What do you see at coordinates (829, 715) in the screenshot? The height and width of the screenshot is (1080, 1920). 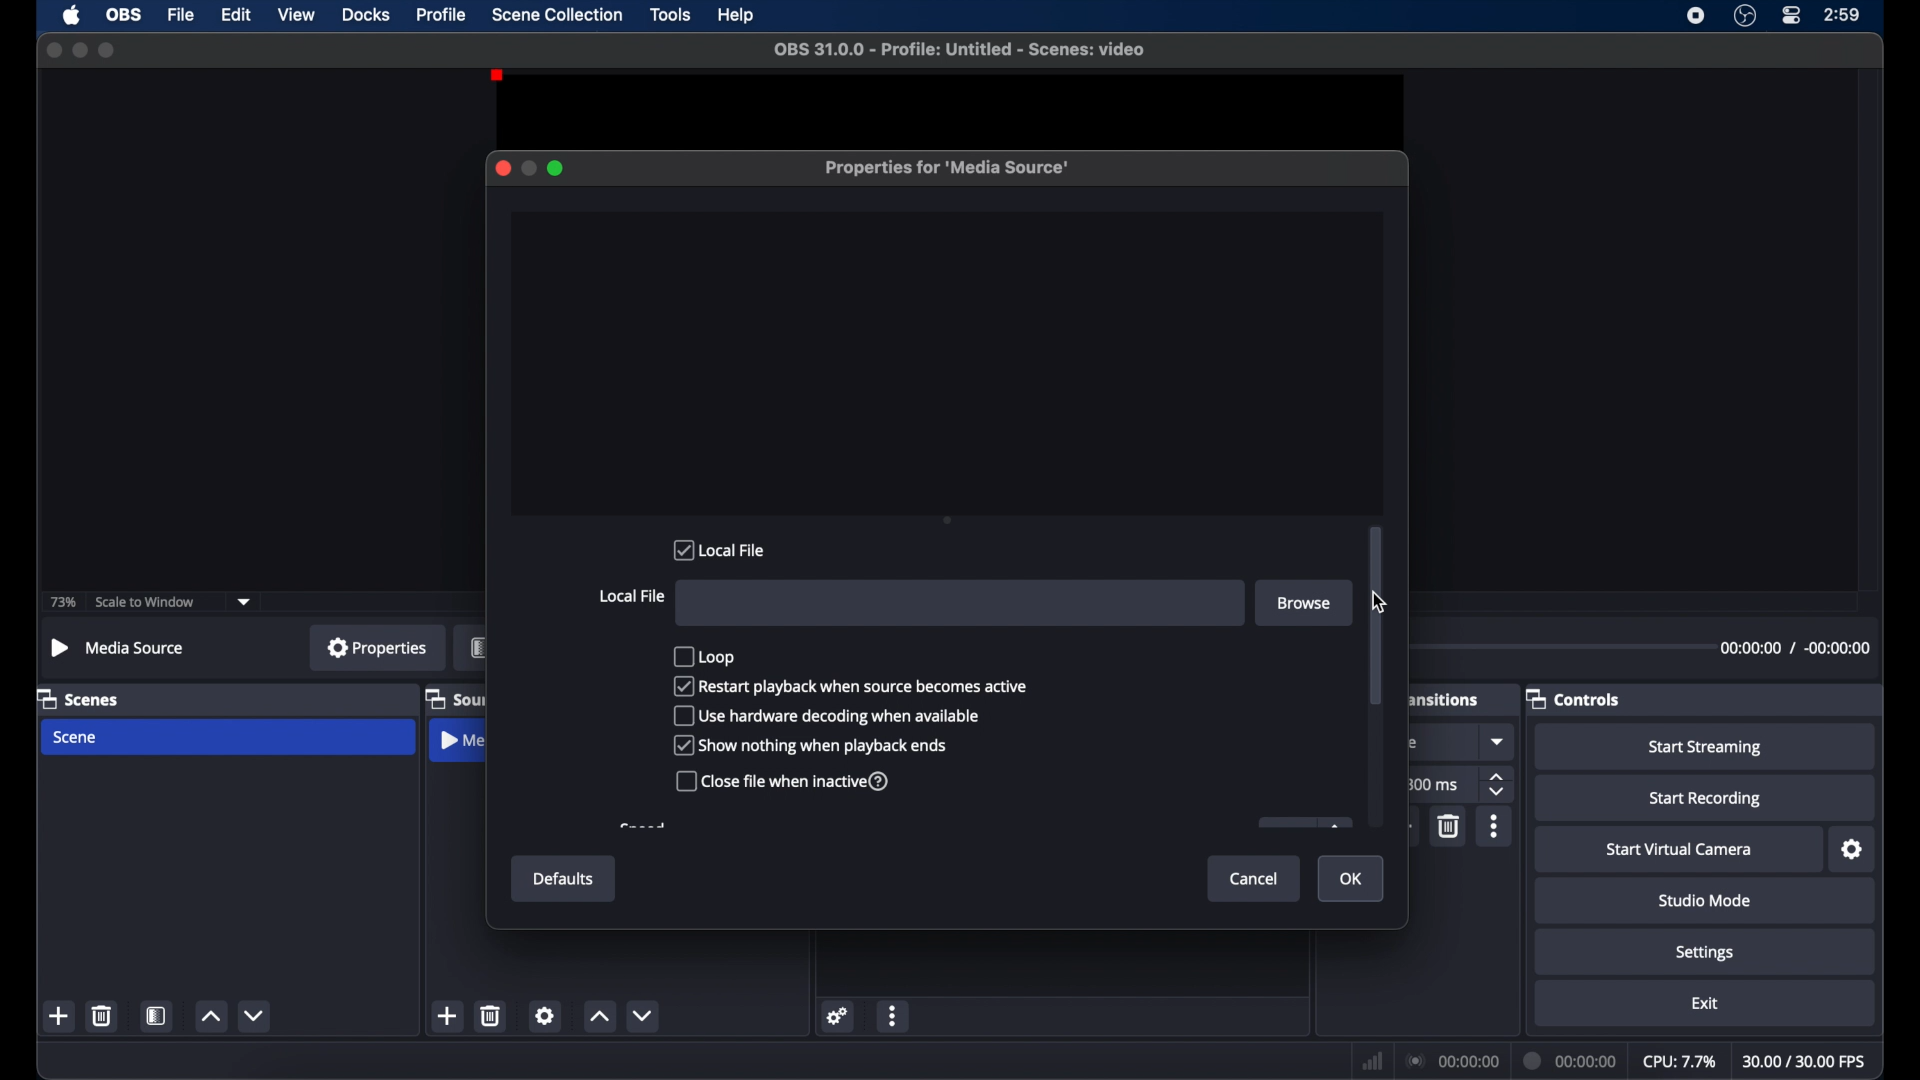 I see `use hardware decoding when available` at bounding box center [829, 715].